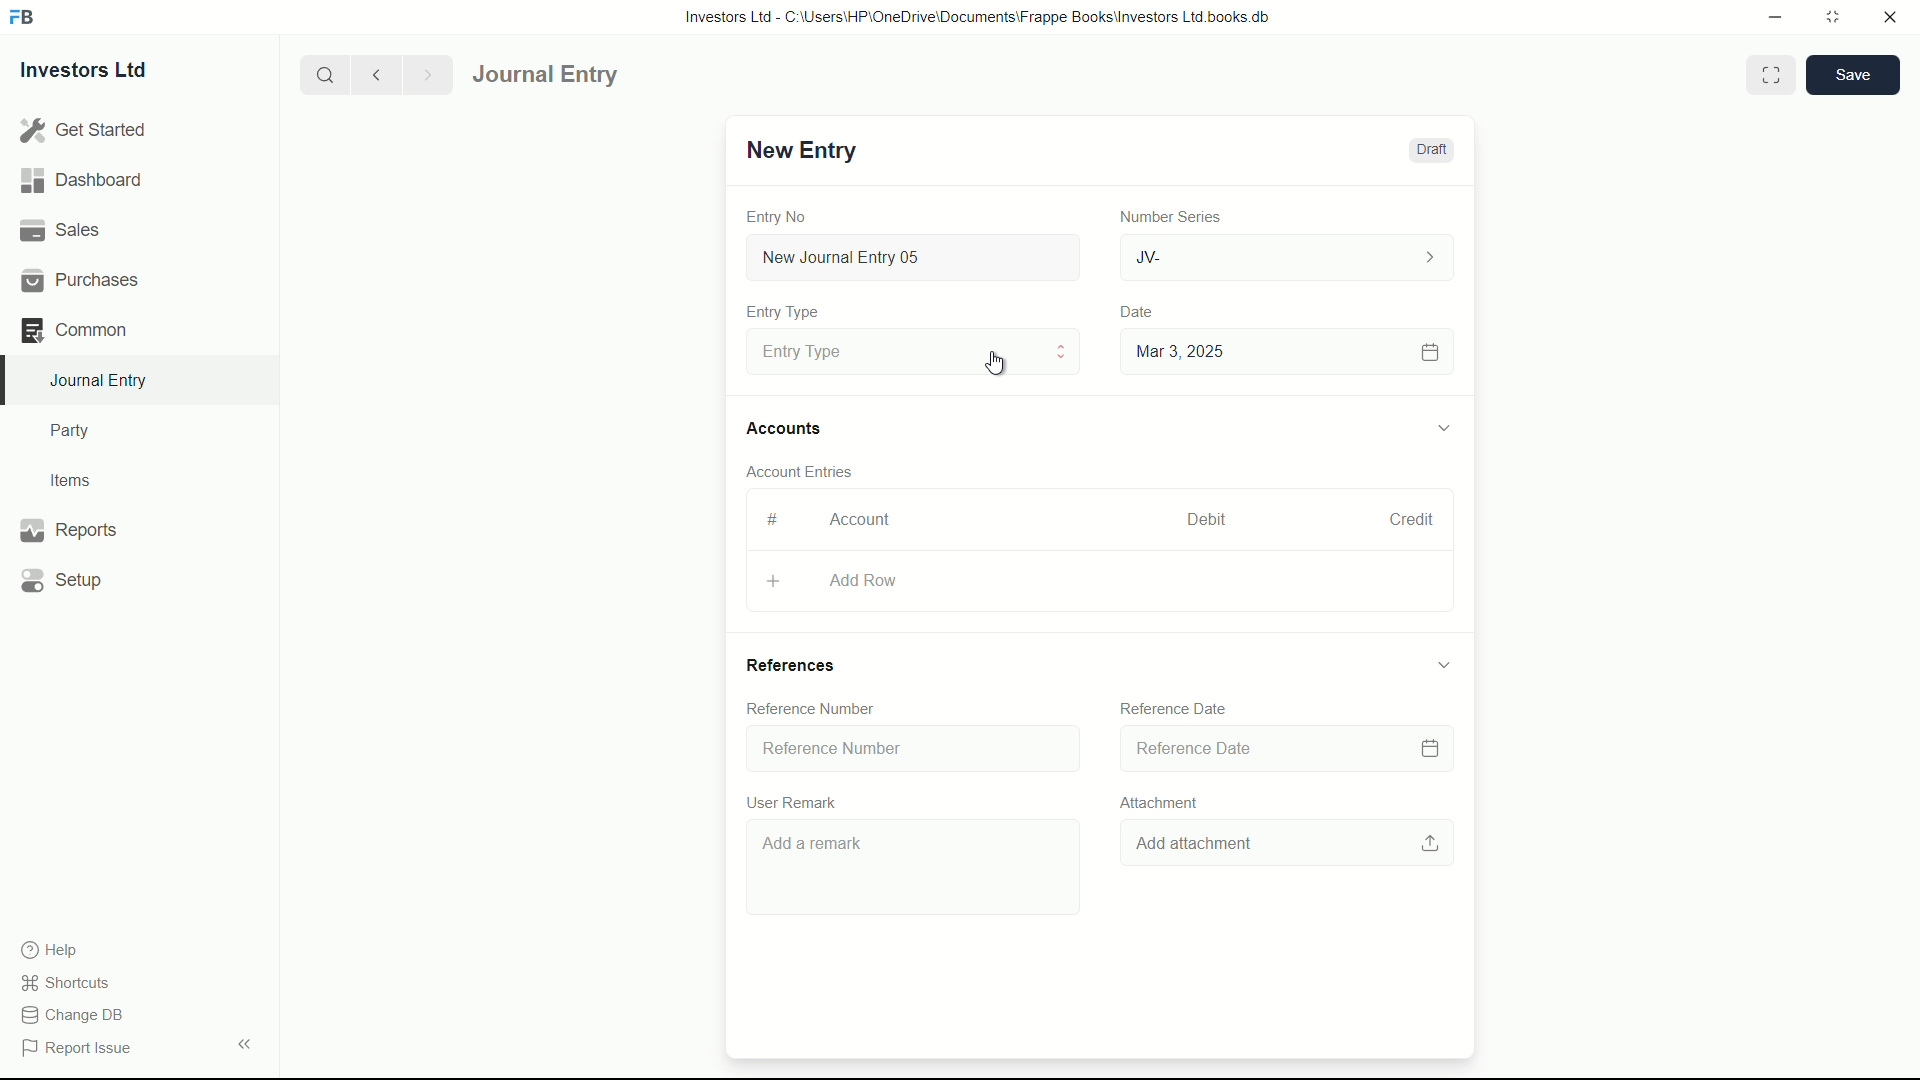 This screenshot has width=1920, height=1080. What do you see at coordinates (788, 429) in the screenshot?
I see `Accounts` at bounding box center [788, 429].